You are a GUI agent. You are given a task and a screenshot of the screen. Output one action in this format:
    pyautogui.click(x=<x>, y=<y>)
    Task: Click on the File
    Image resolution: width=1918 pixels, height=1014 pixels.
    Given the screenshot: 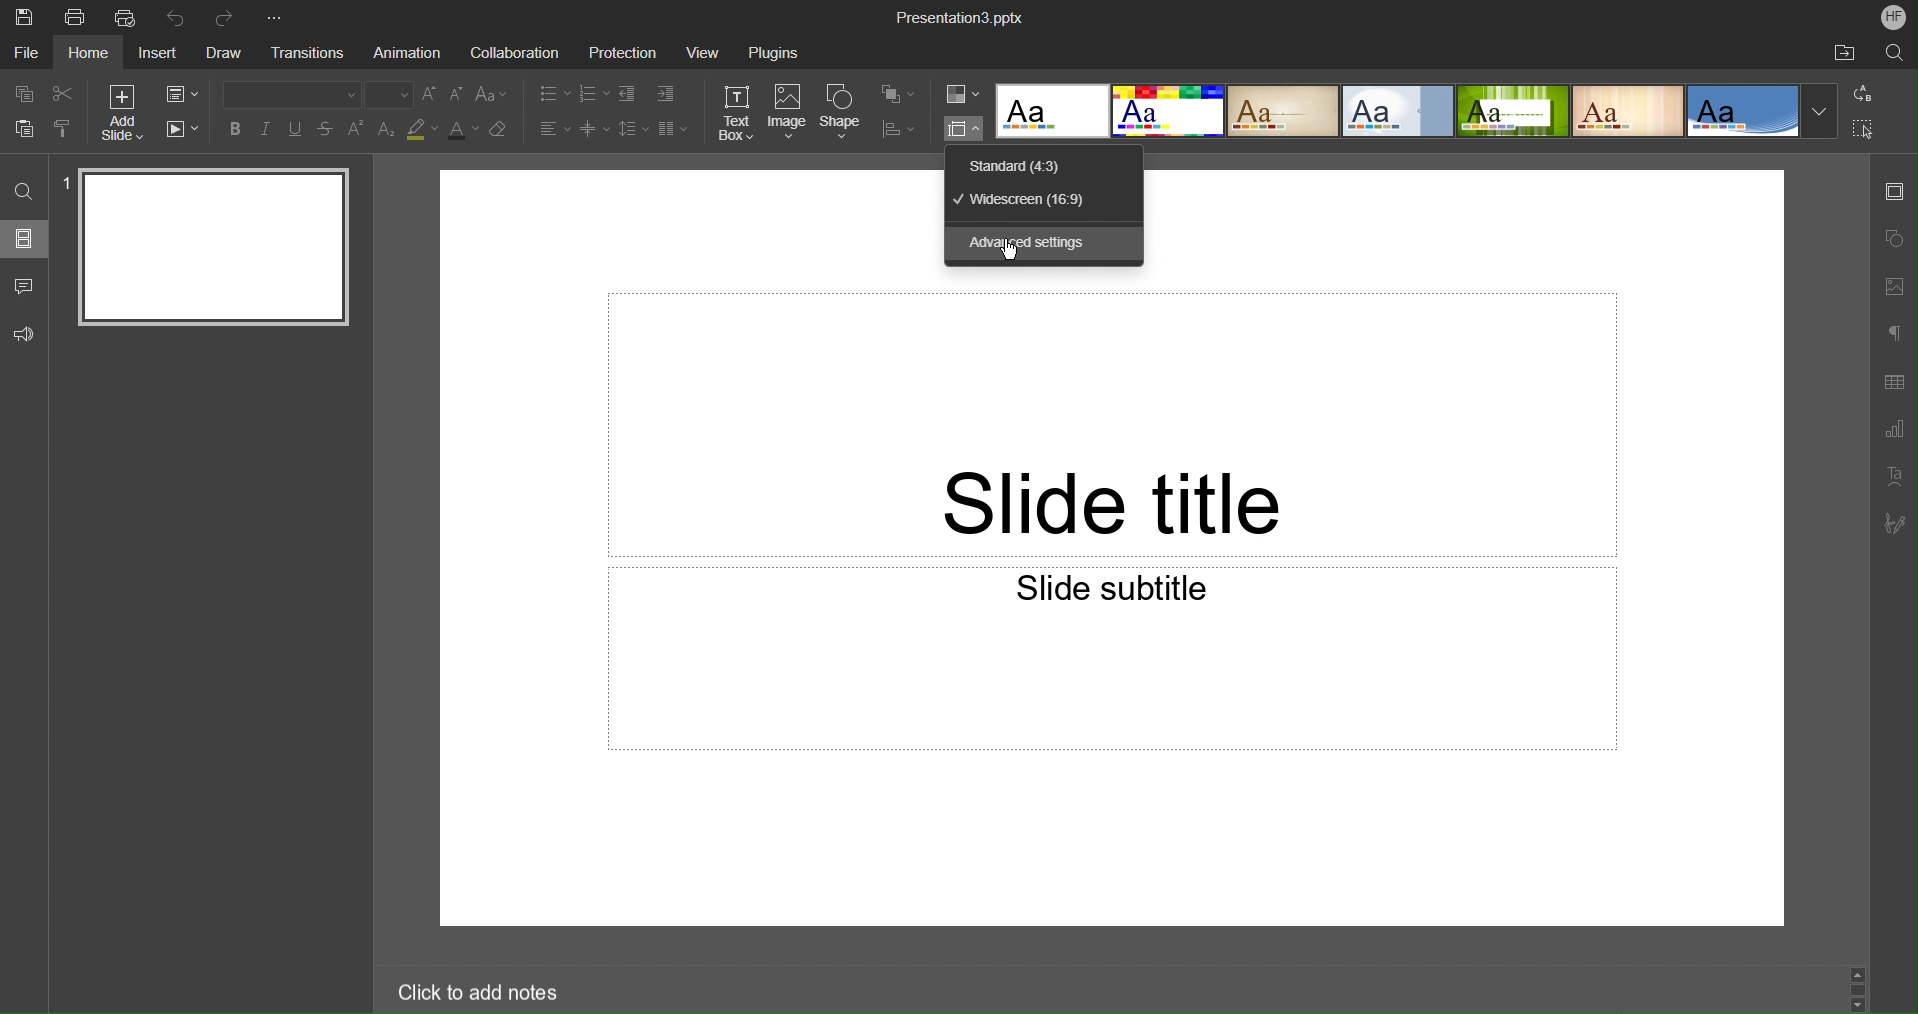 What is the action you would take?
    pyautogui.click(x=24, y=55)
    